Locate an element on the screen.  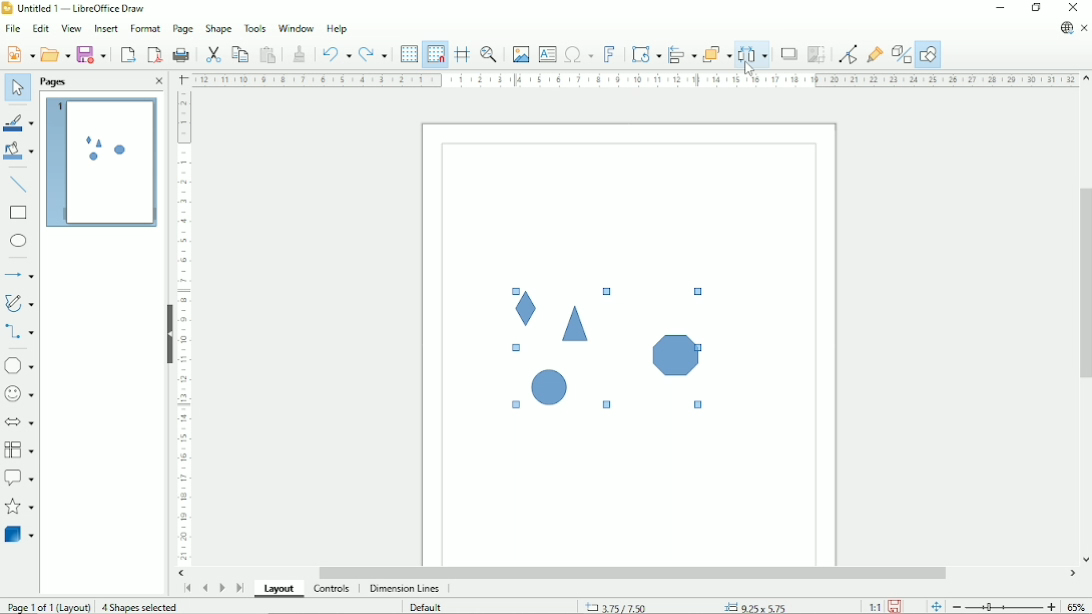
Horizontal scroll button is located at coordinates (182, 572).